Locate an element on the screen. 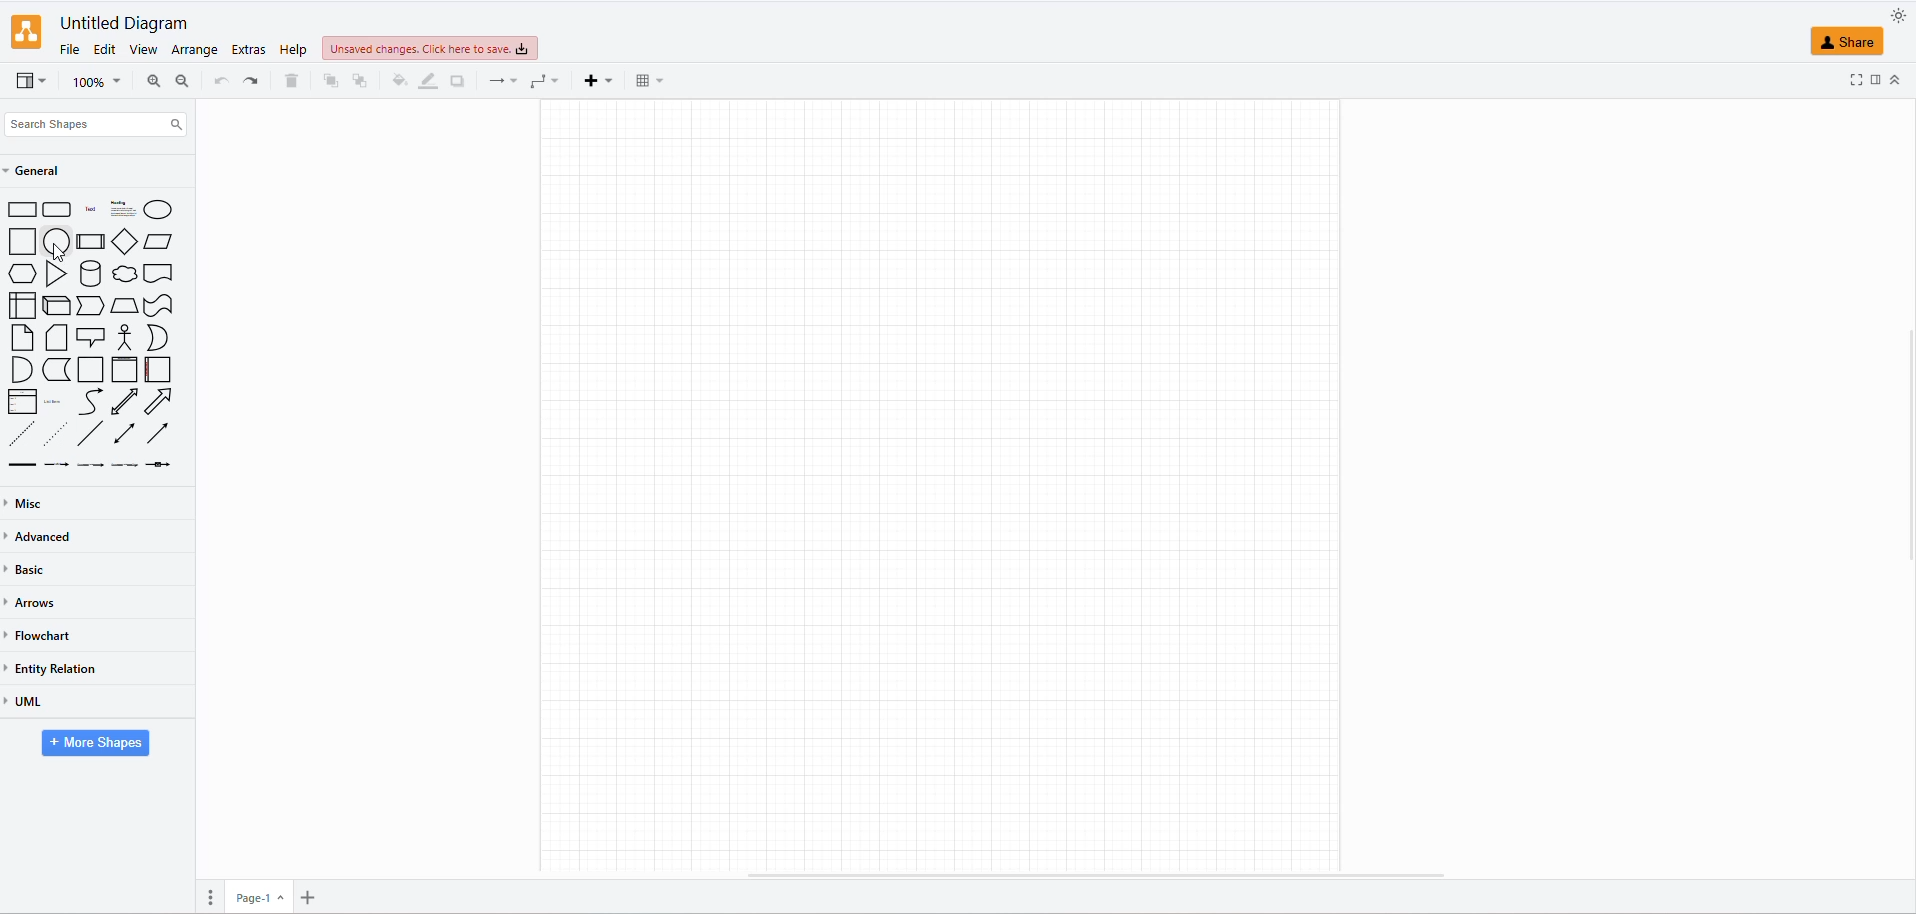  EDIT is located at coordinates (102, 51).